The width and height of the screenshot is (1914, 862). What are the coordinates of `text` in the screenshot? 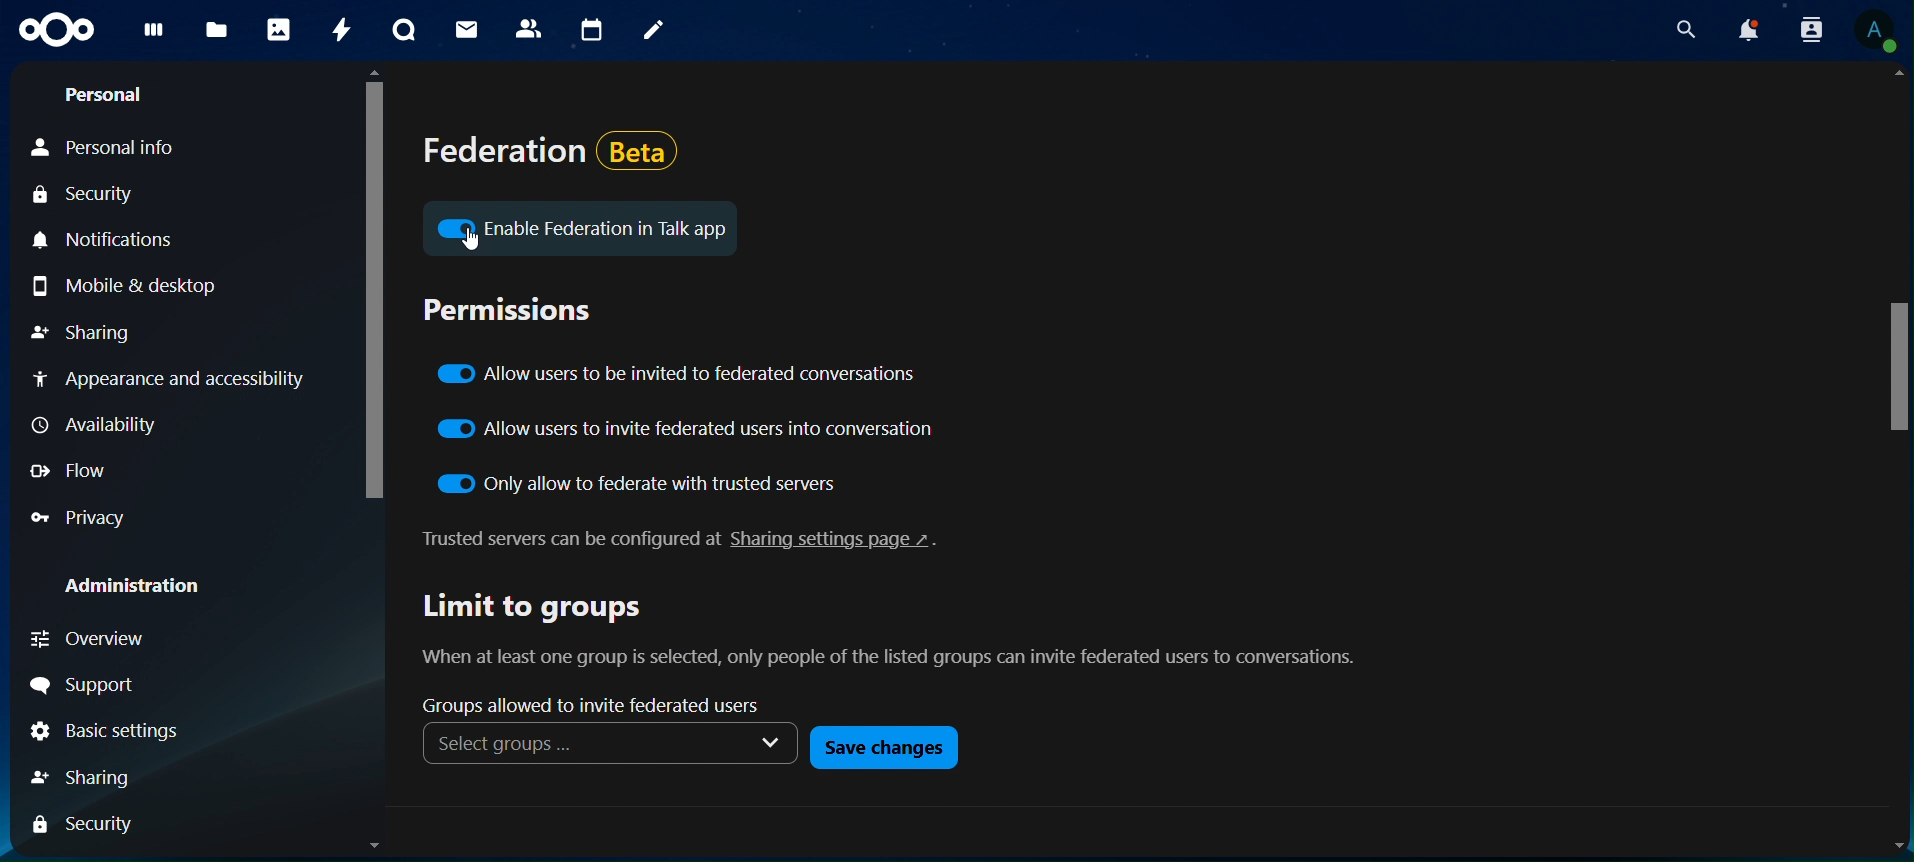 It's located at (723, 535).